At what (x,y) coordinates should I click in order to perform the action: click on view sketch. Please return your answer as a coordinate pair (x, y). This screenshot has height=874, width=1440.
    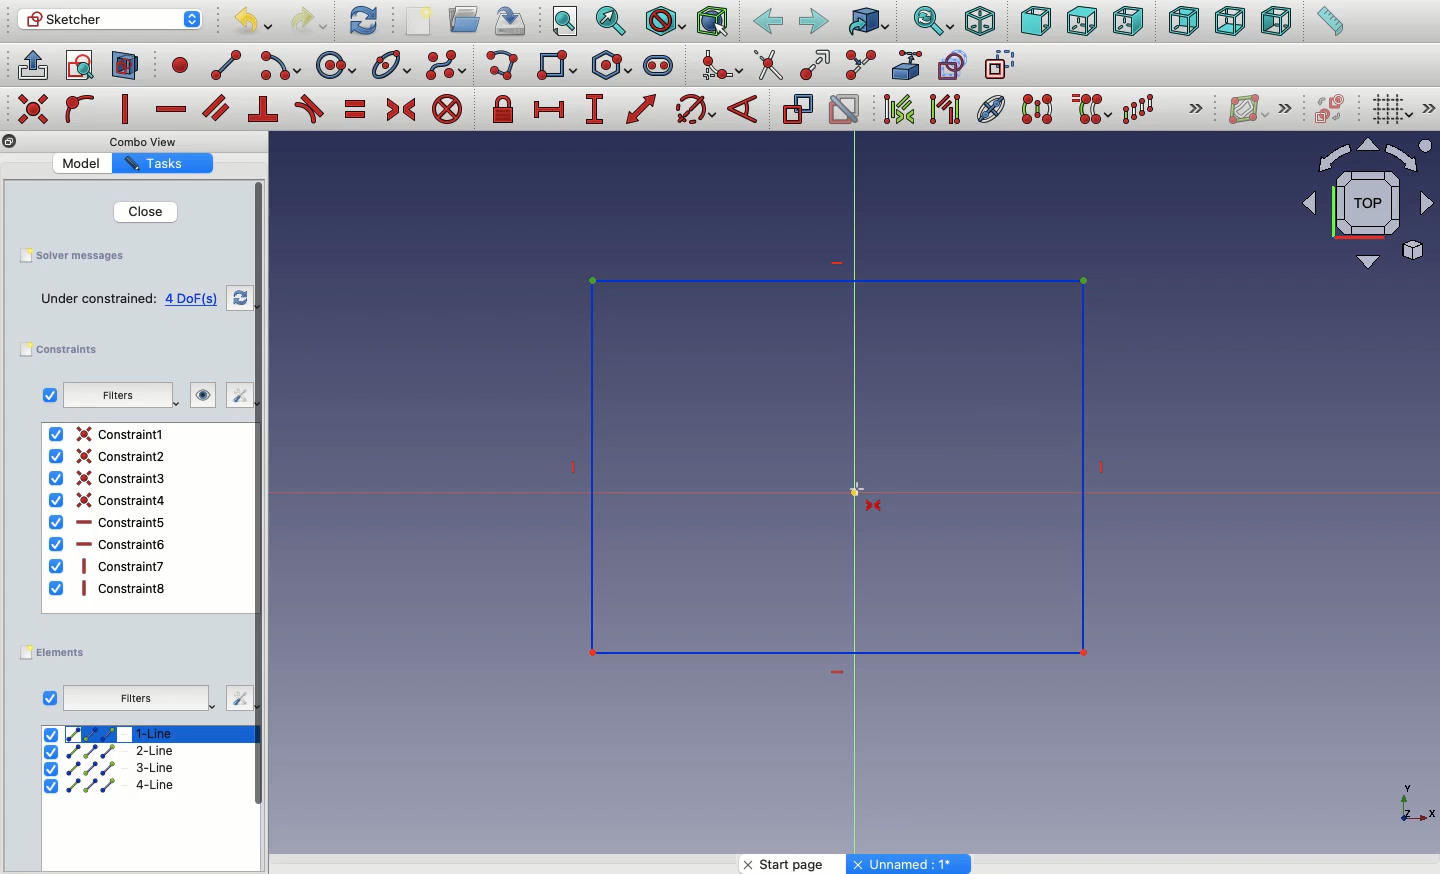
    Looking at the image, I should click on (83, 67).